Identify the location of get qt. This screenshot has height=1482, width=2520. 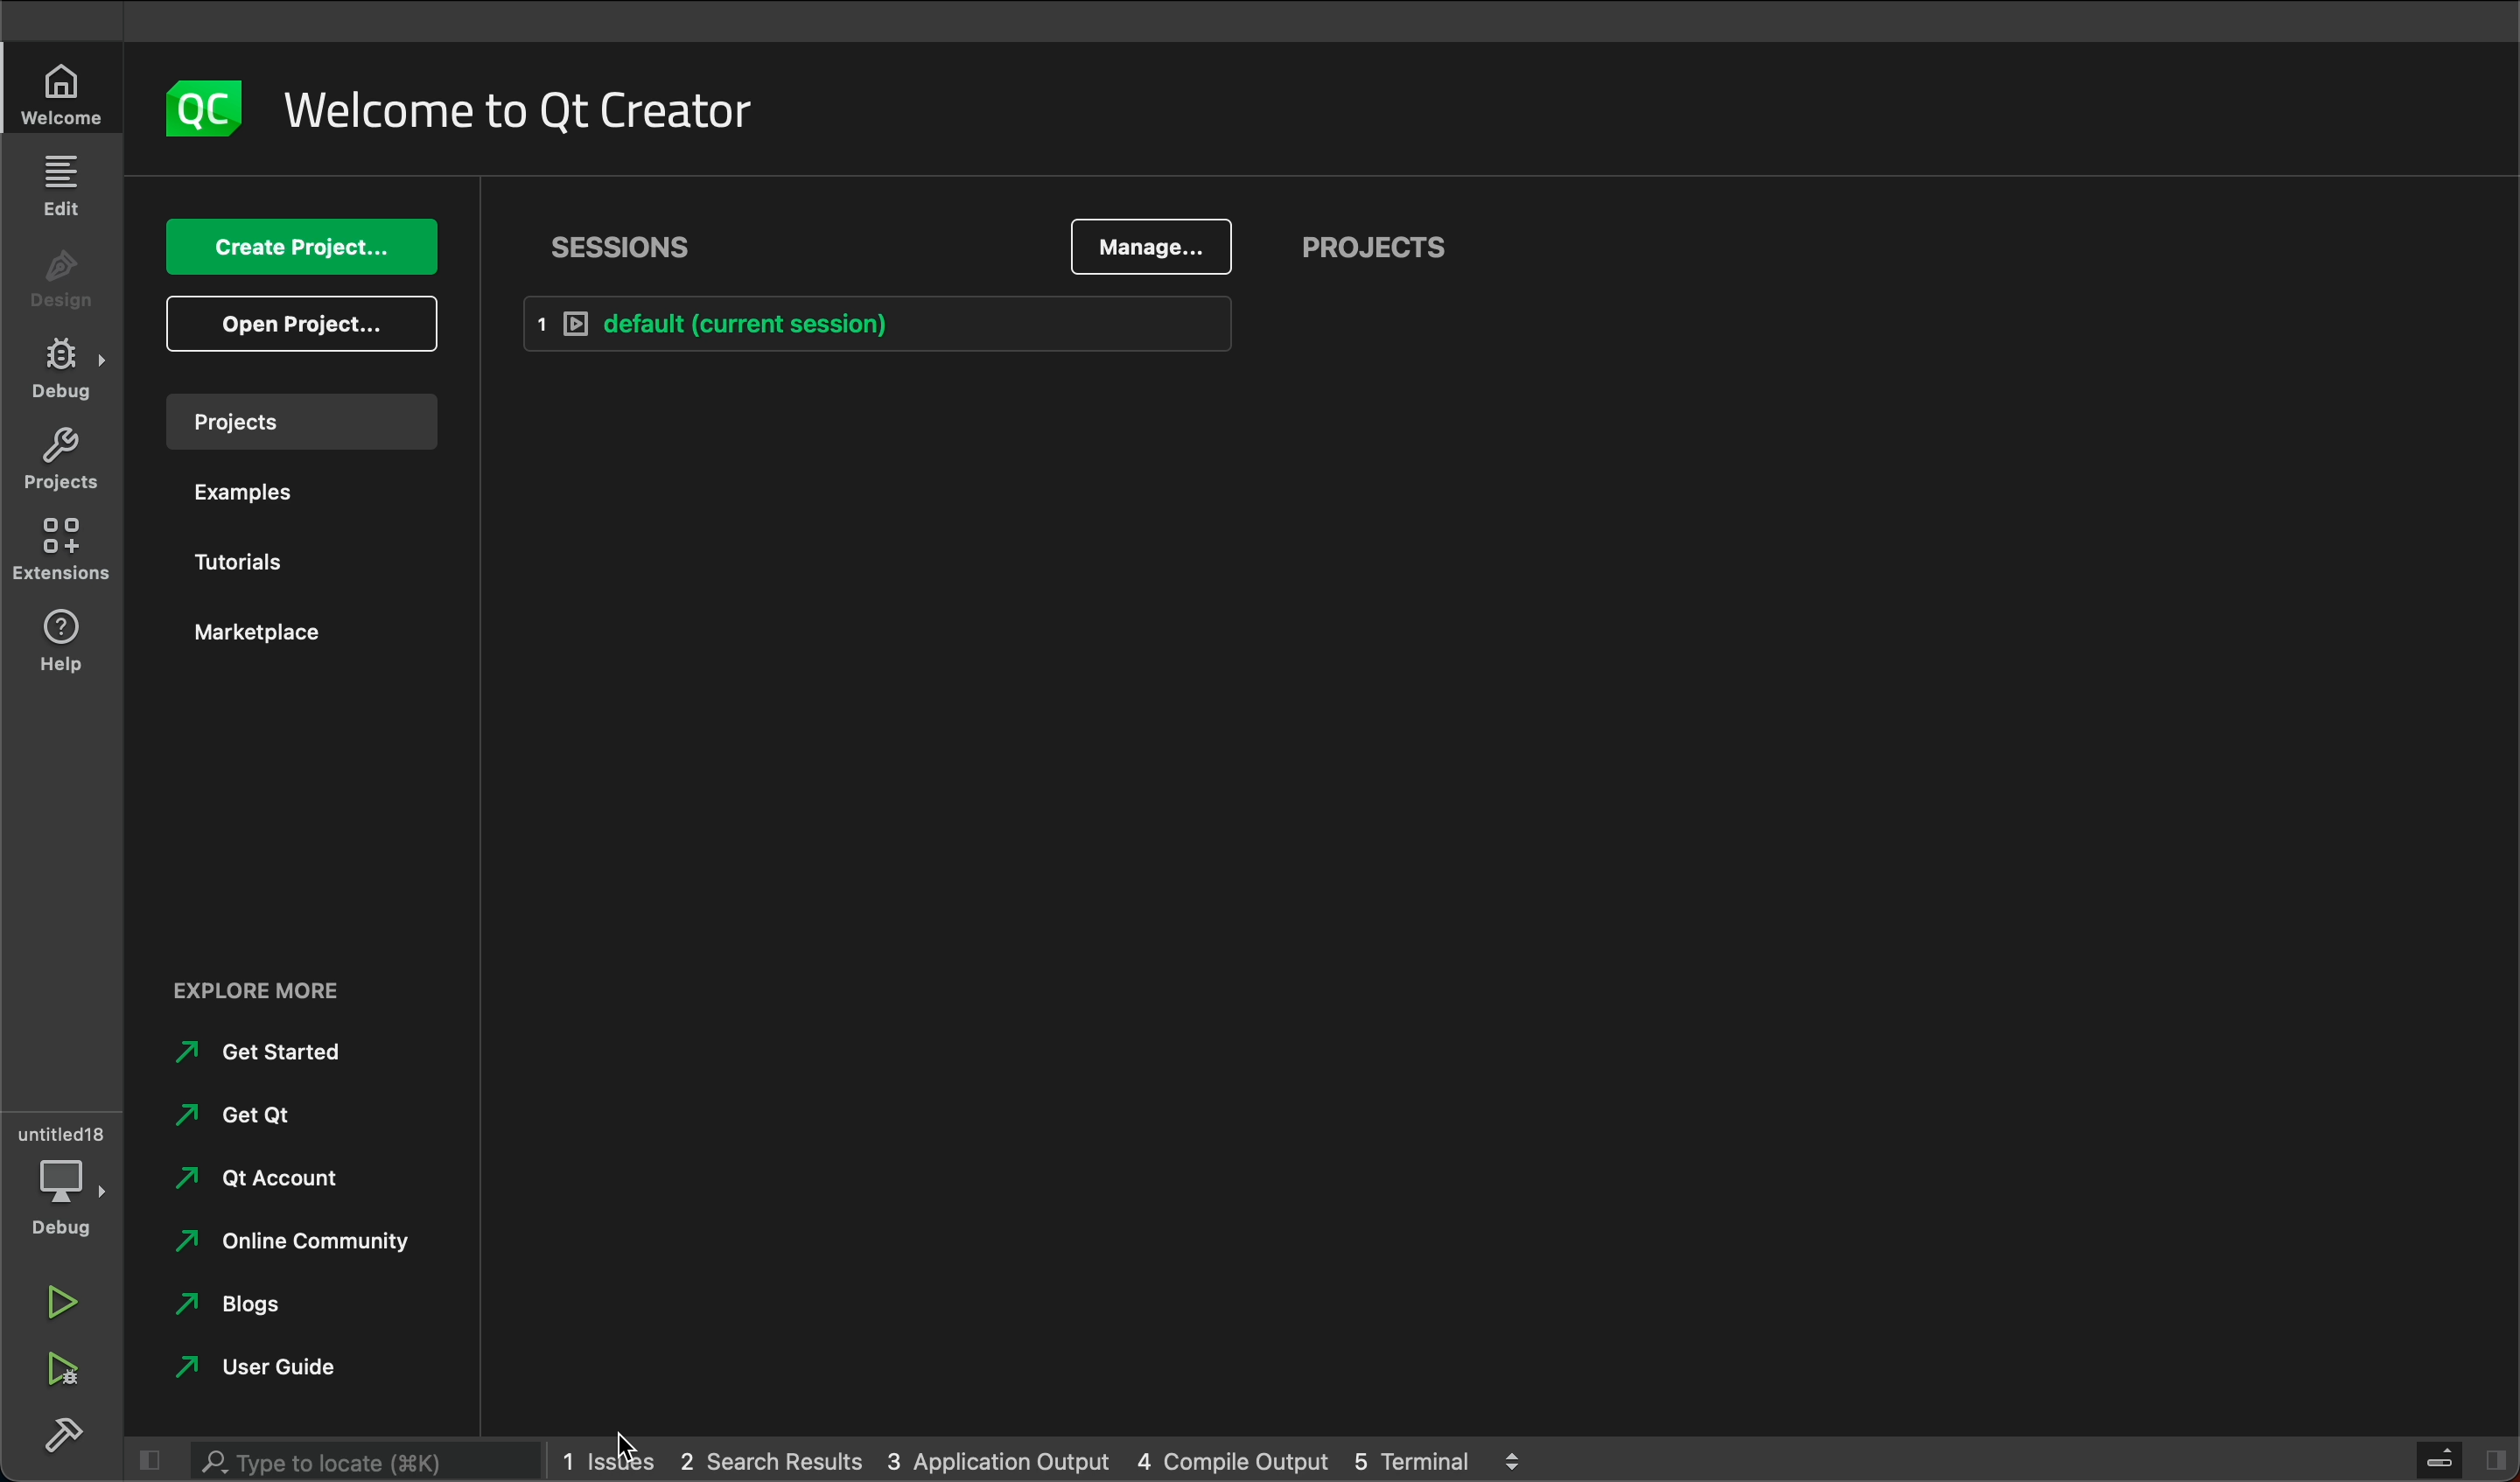
(255, 1121).